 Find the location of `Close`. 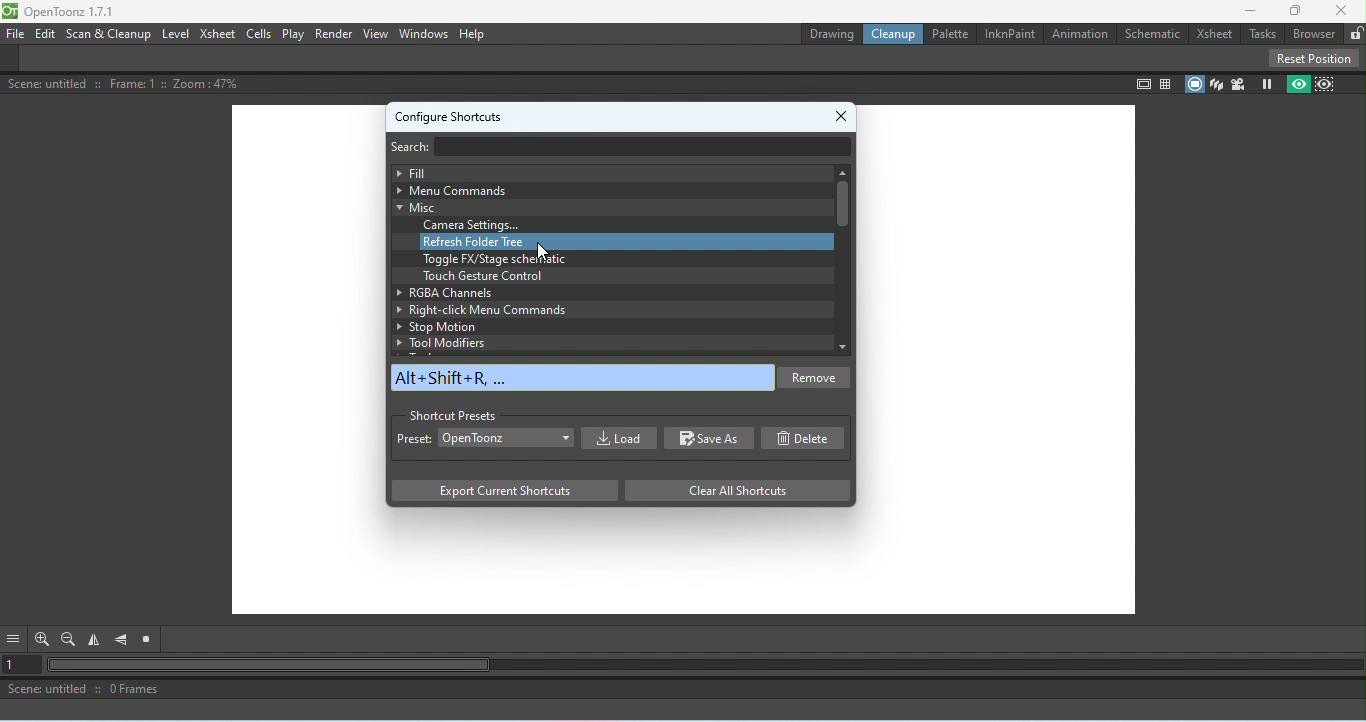

Close is located at coordinates (1342, 10).